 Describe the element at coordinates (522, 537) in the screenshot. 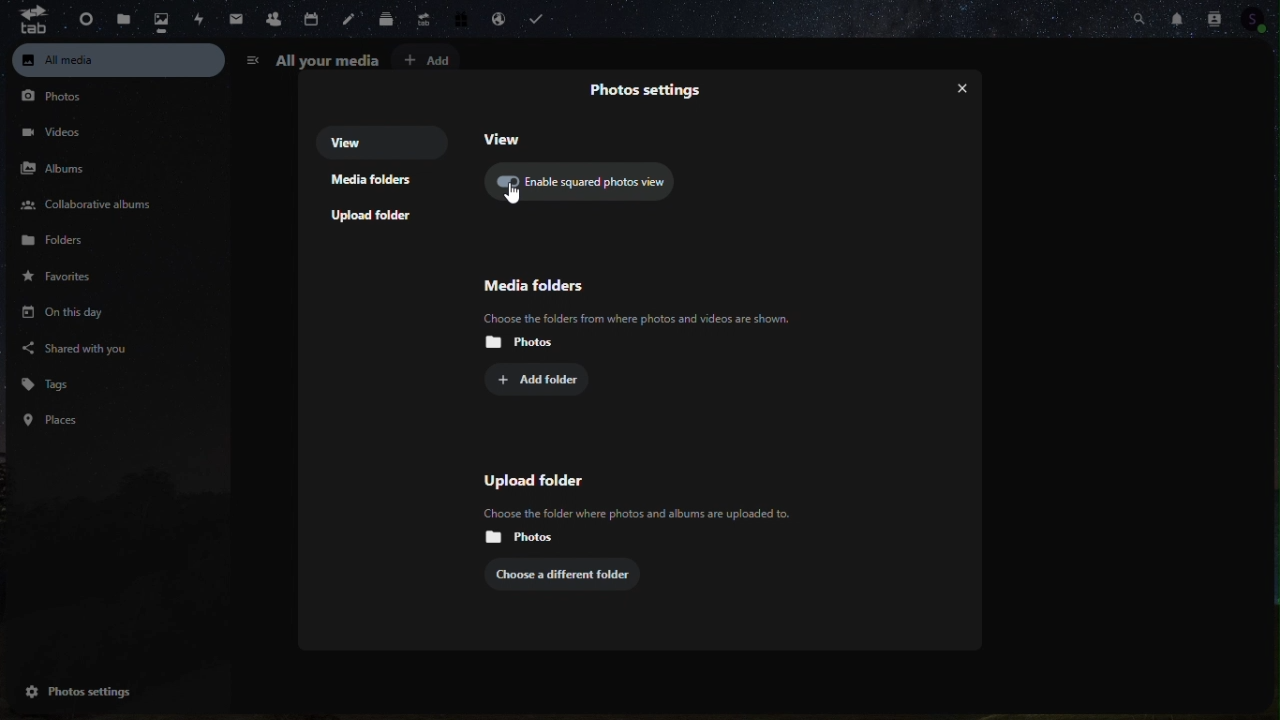

I see `Photos` at that location.